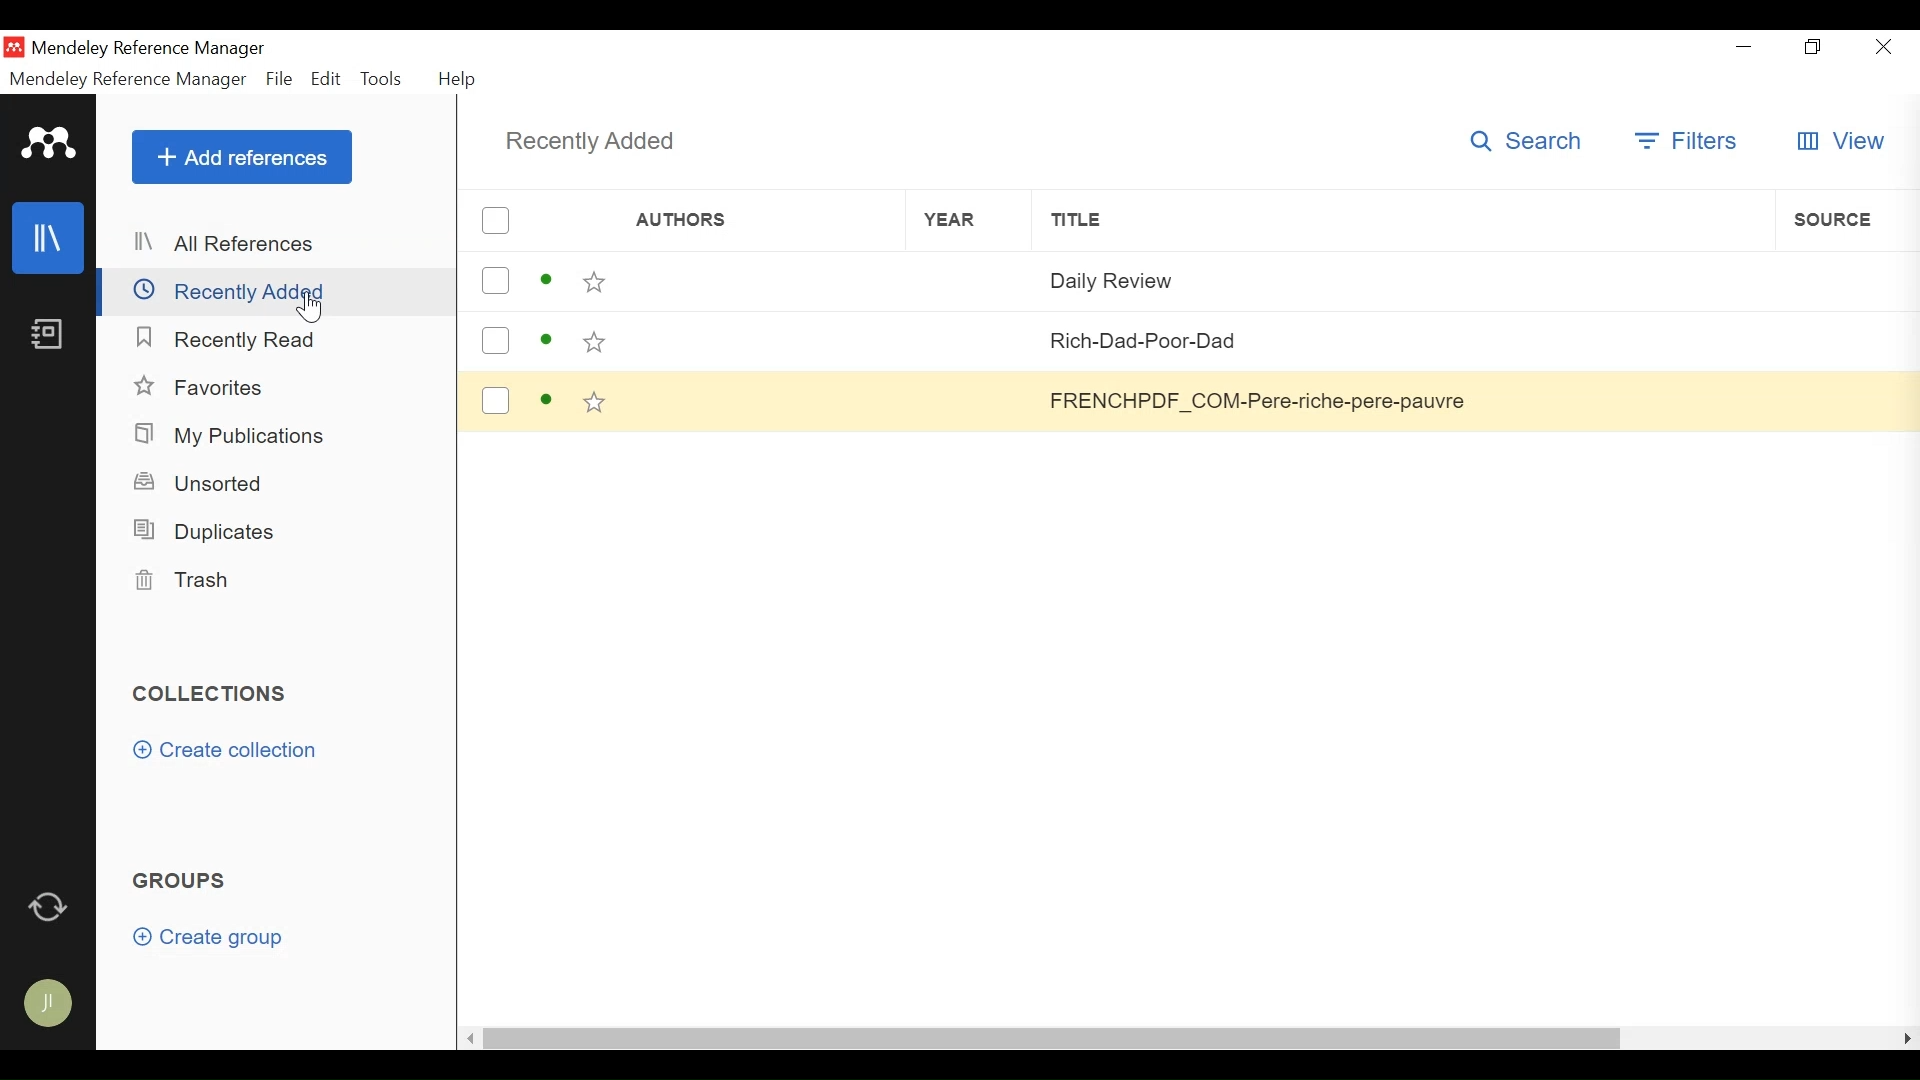 This screenshot has width=1920, height=1080. What do you see at coordinates (49, 238) in the screenshot?
I see `Library` at bounding box center [49, 238].